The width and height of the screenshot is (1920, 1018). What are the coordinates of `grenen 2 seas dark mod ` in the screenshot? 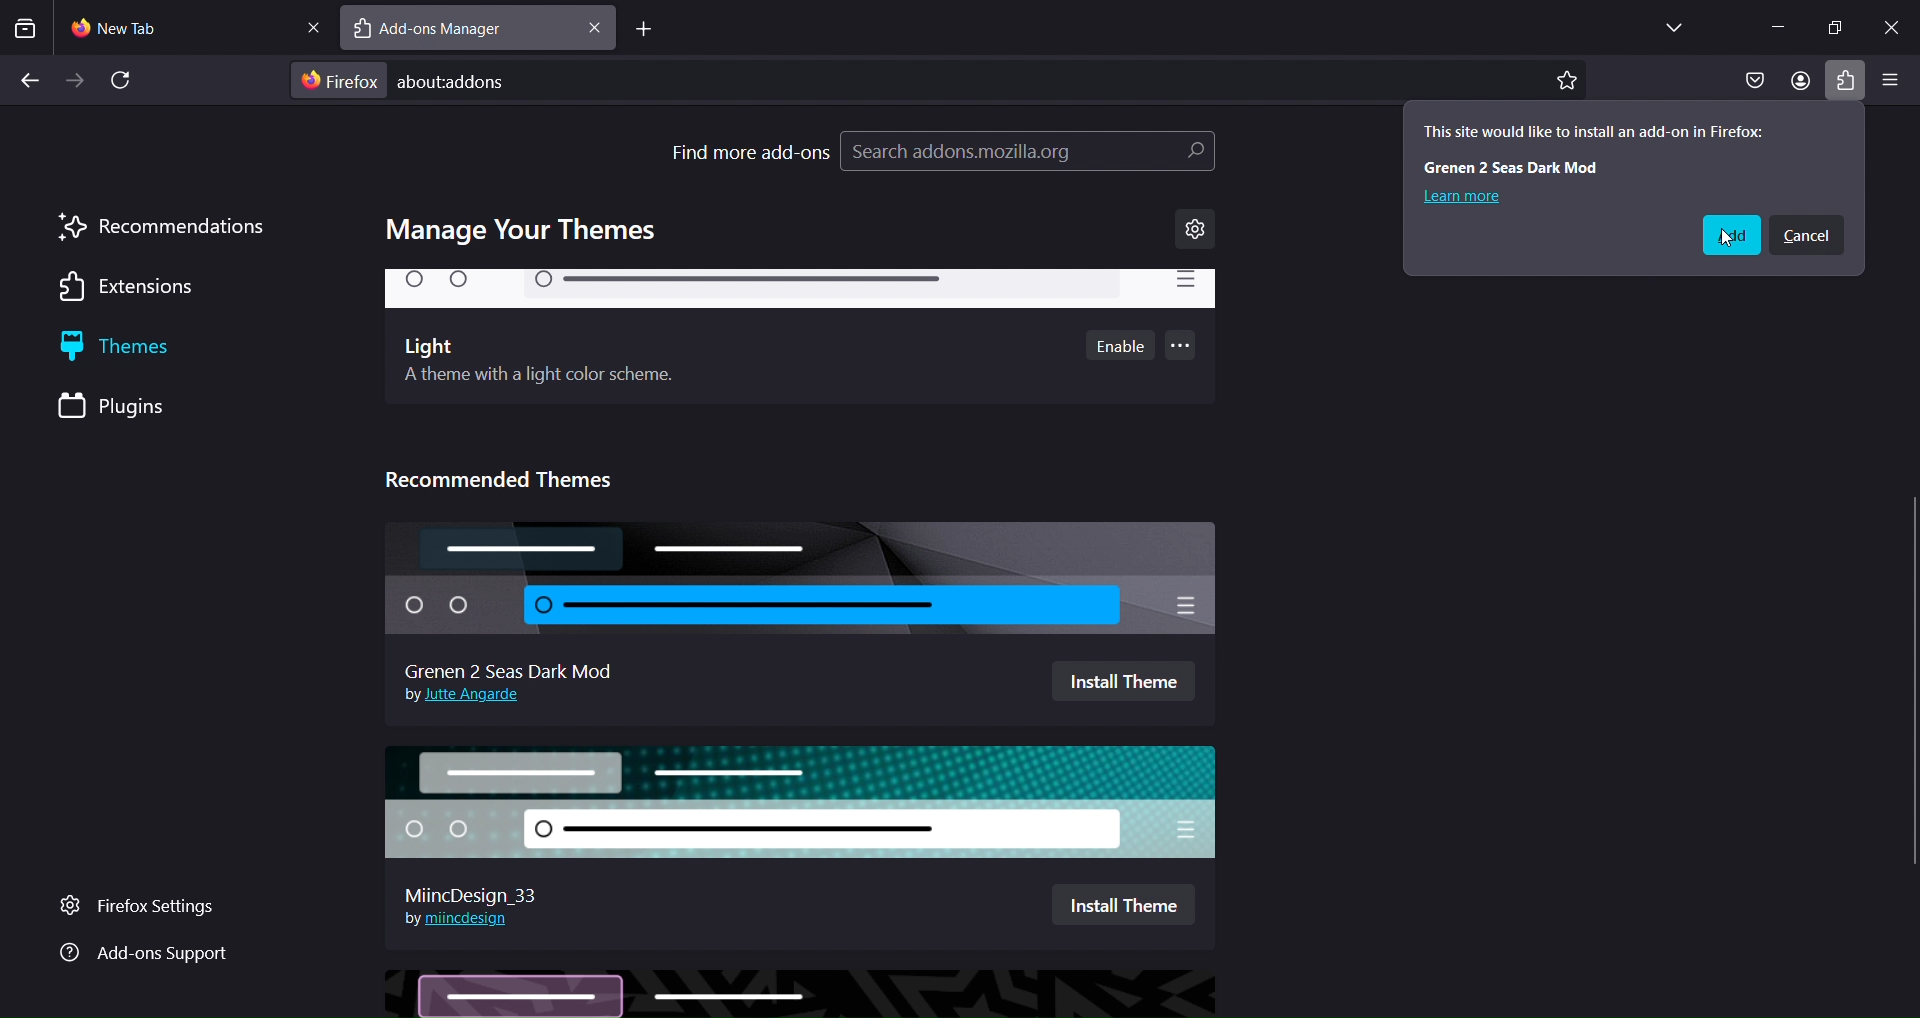 It's located at (511, 666).